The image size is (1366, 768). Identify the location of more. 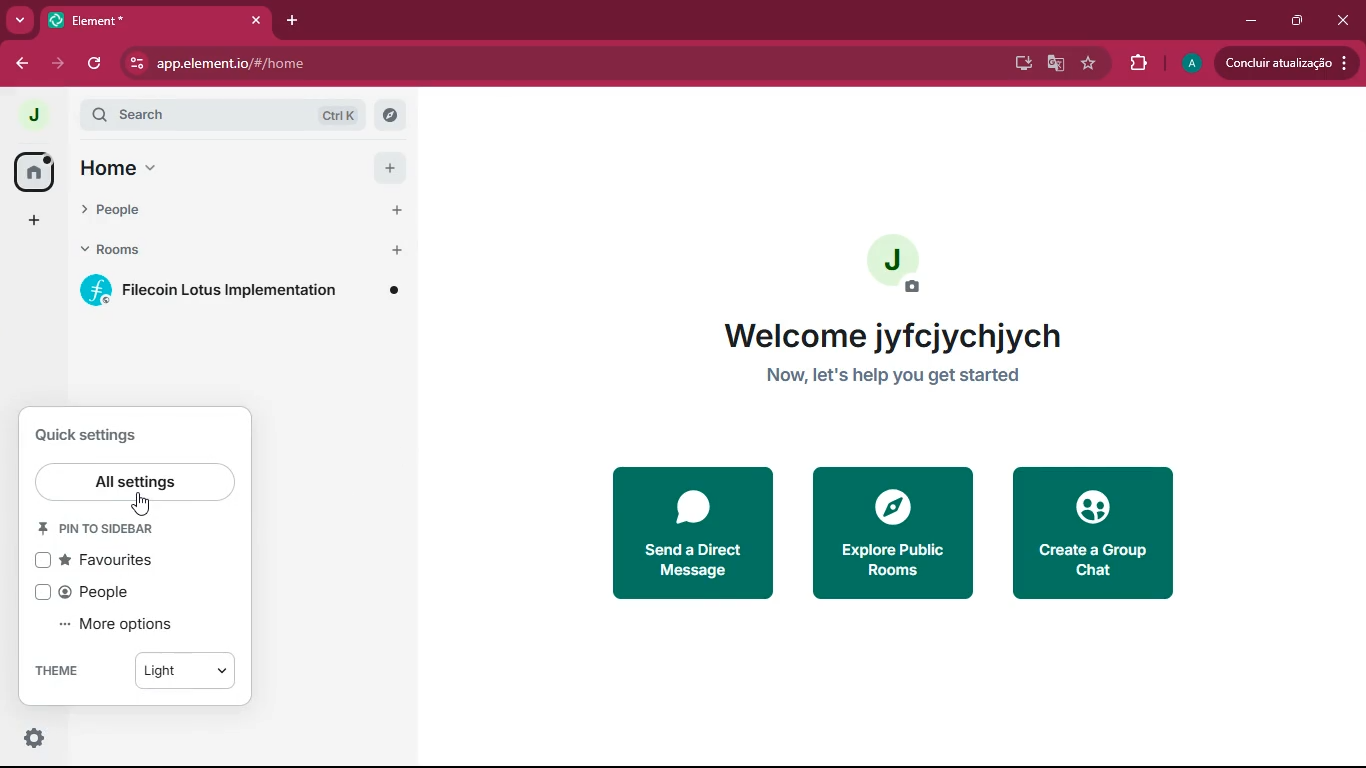
(18, 20).